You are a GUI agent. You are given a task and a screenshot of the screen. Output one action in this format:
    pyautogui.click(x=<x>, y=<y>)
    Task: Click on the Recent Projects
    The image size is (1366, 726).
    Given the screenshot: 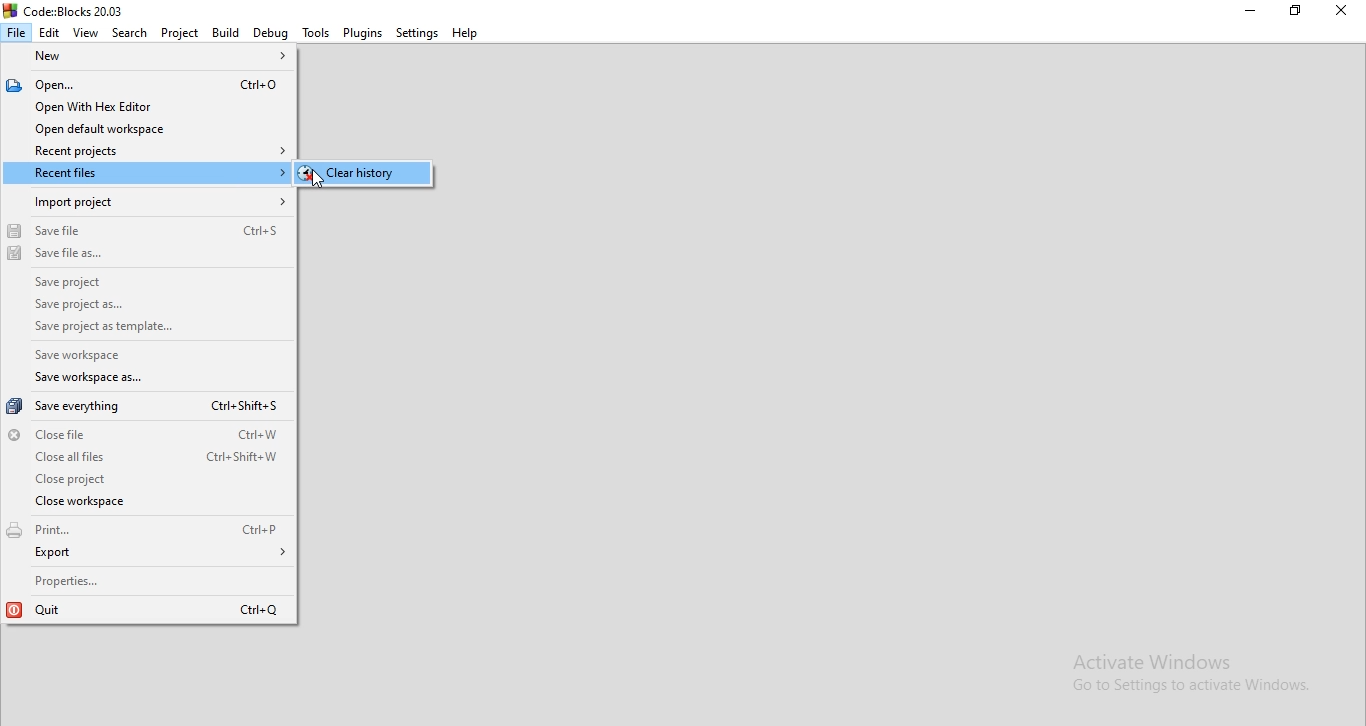 What is the action you would take?
    pyautogui.click(x=145, y=150)
    